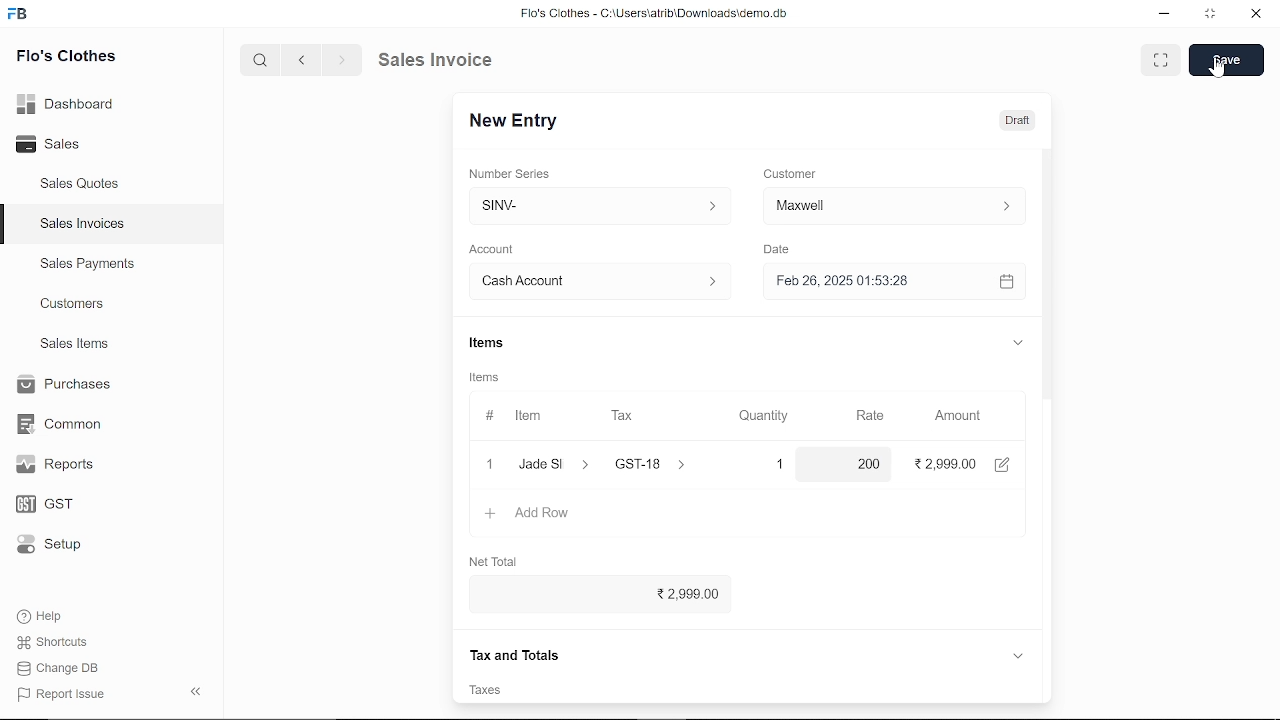  I want to click on 2,999.00, so click(594, 595).